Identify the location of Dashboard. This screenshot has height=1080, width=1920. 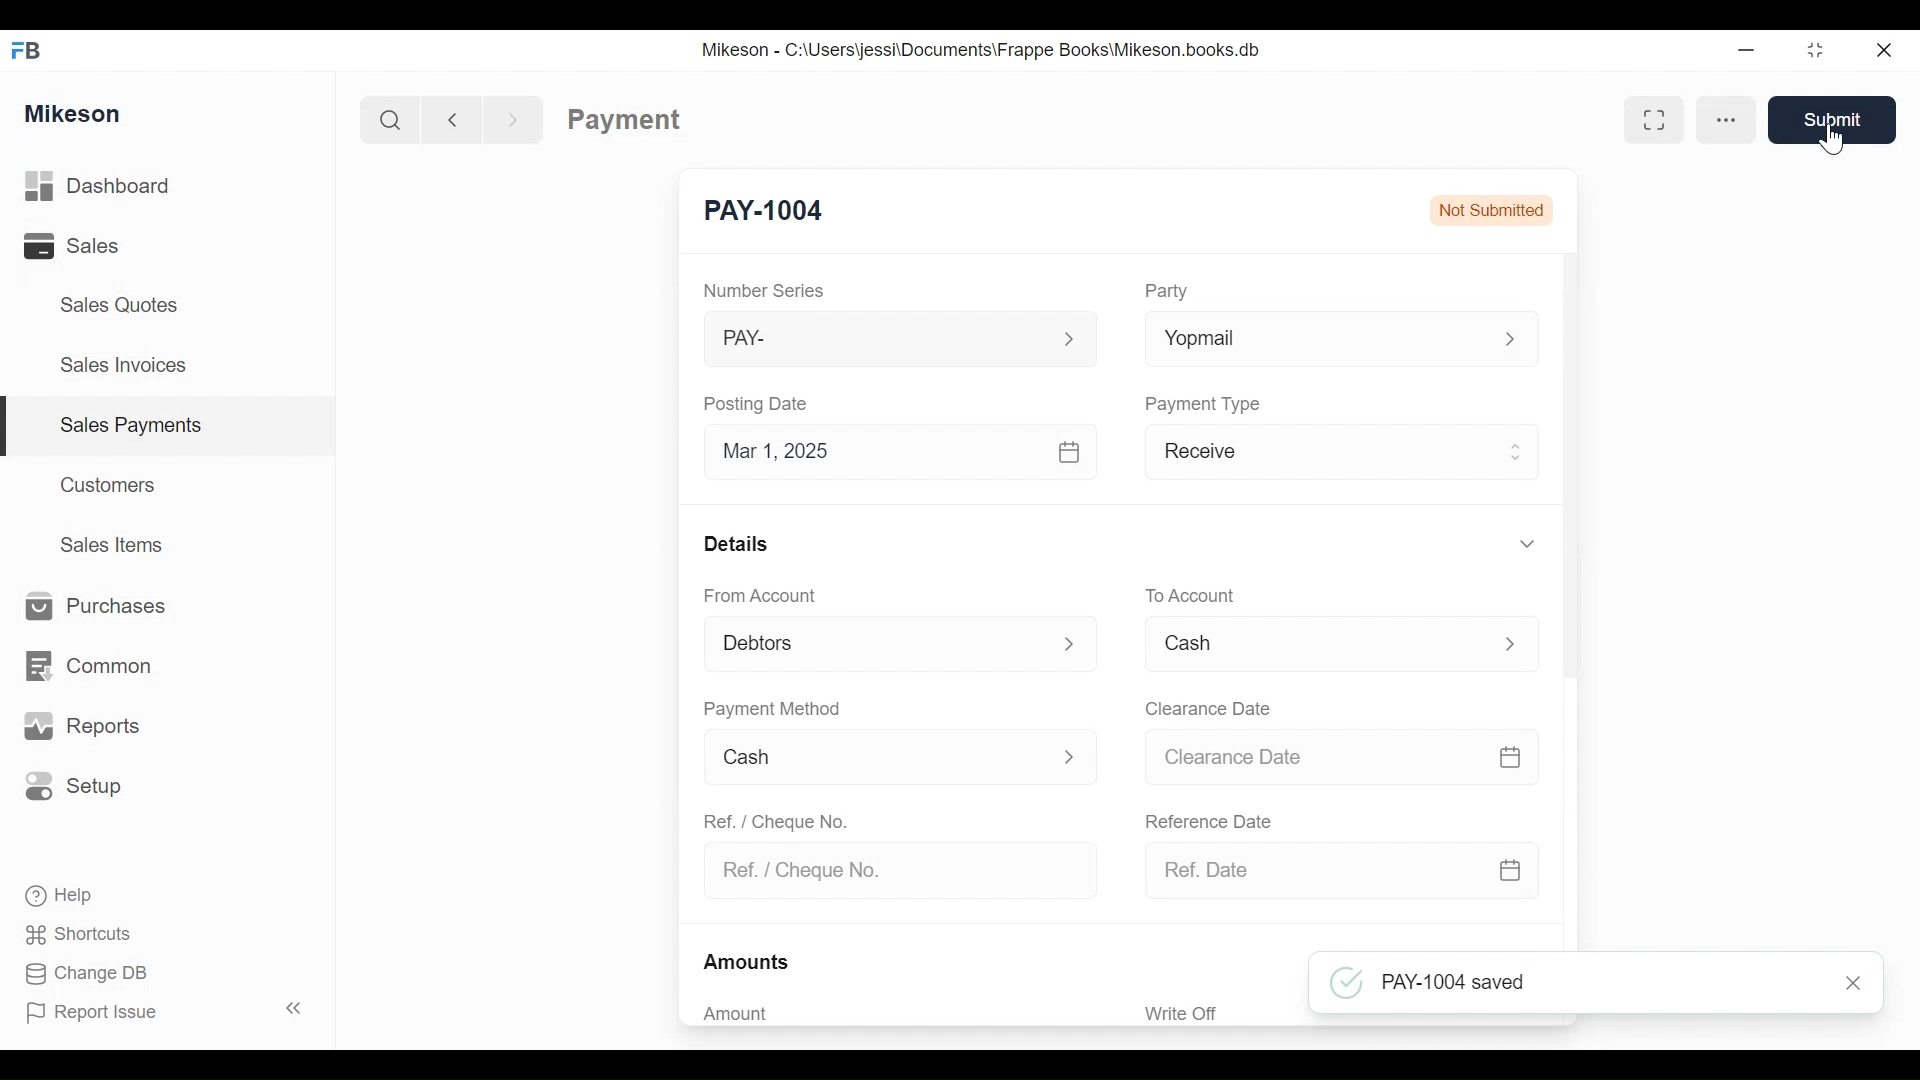
(131, 187).